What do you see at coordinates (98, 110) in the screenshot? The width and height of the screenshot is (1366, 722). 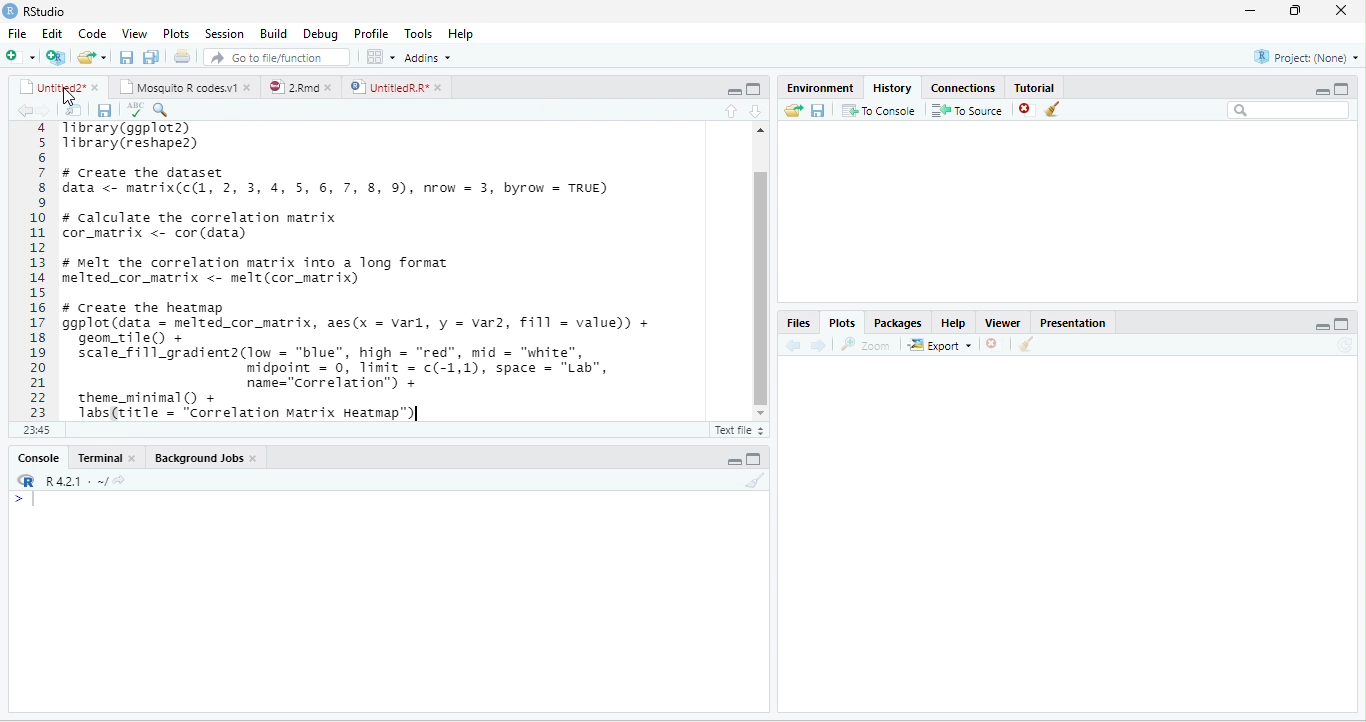 I see `save` at bounding box center [98, 110].